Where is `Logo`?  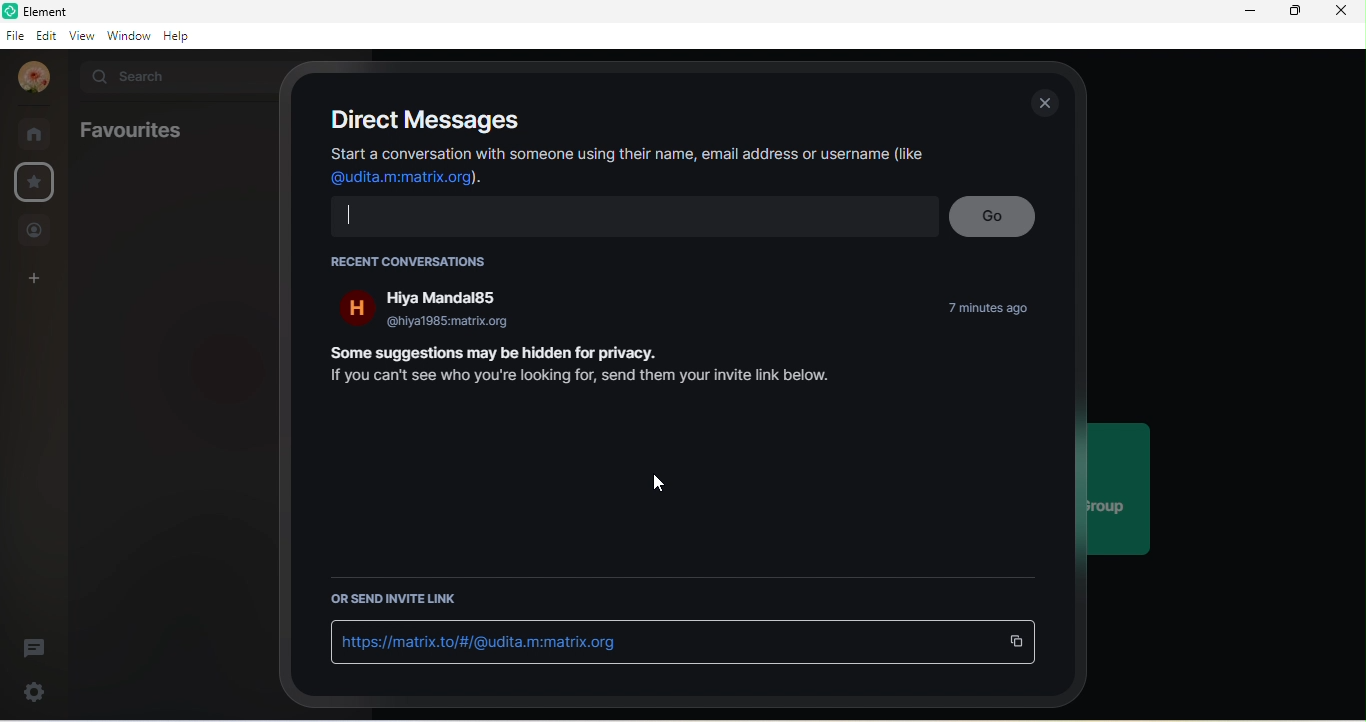
Logo is located at coordinates (11, 10).